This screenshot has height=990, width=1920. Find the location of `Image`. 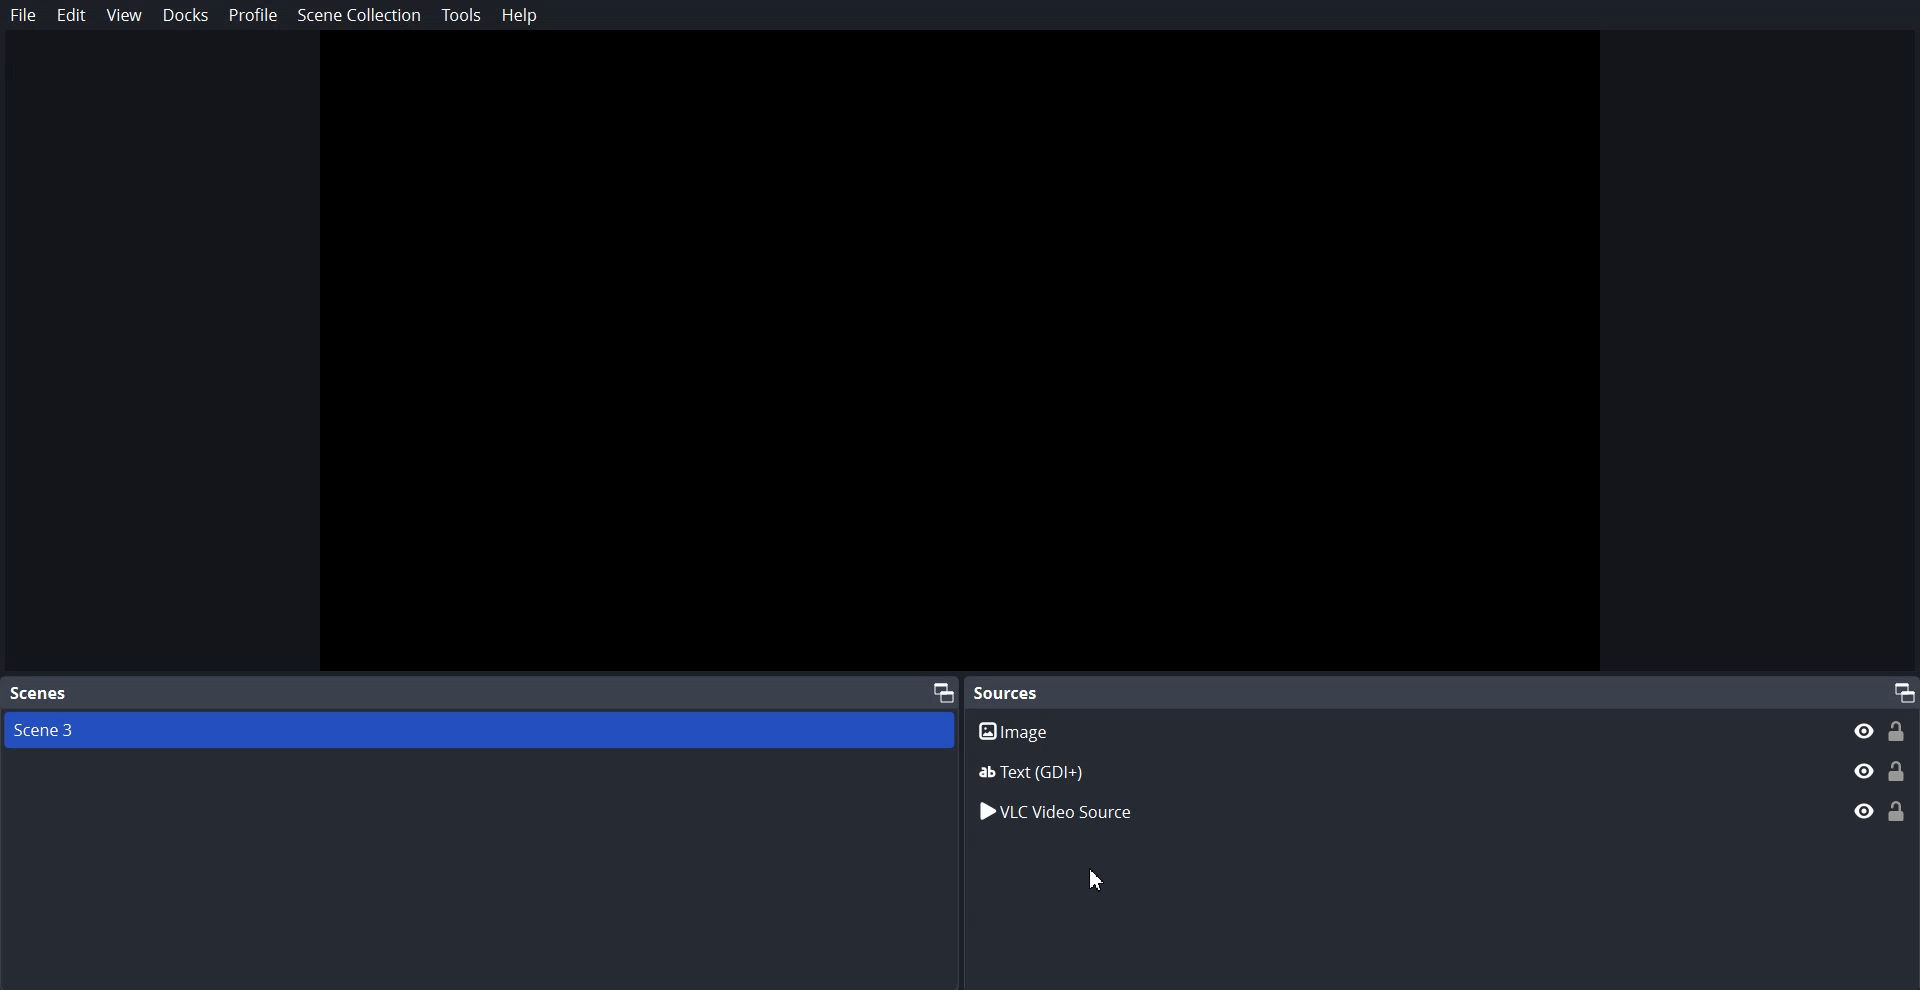

Image is located at coordinates (1443, 730).